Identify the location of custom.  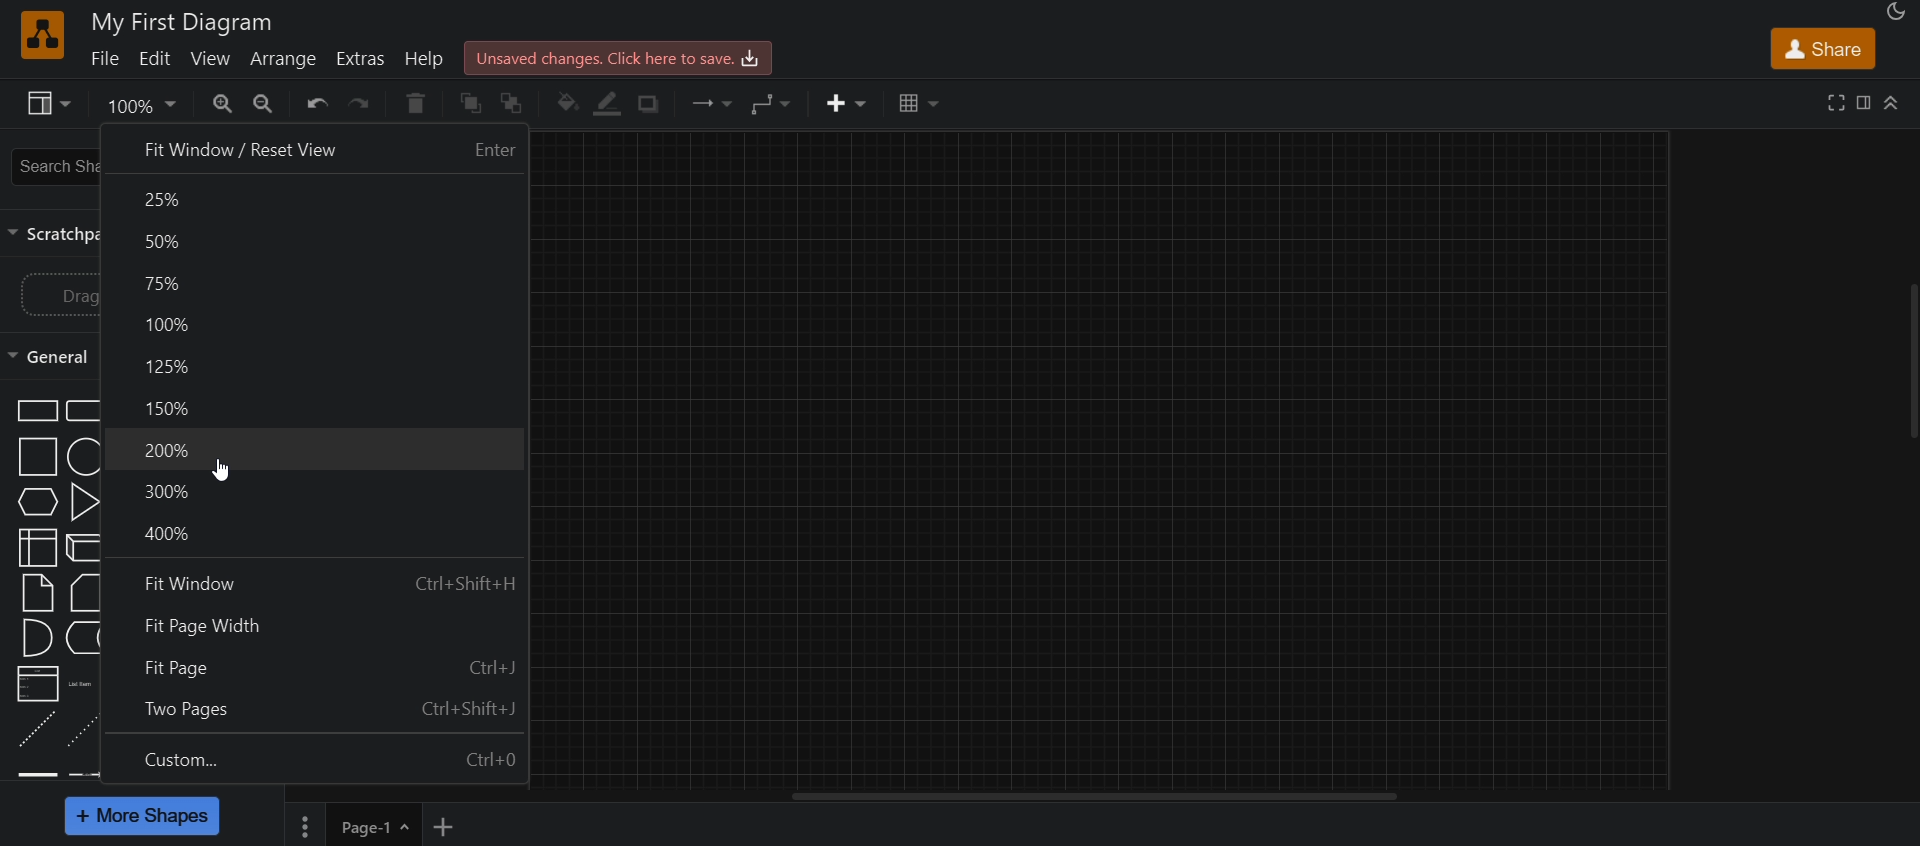
(337, 766).